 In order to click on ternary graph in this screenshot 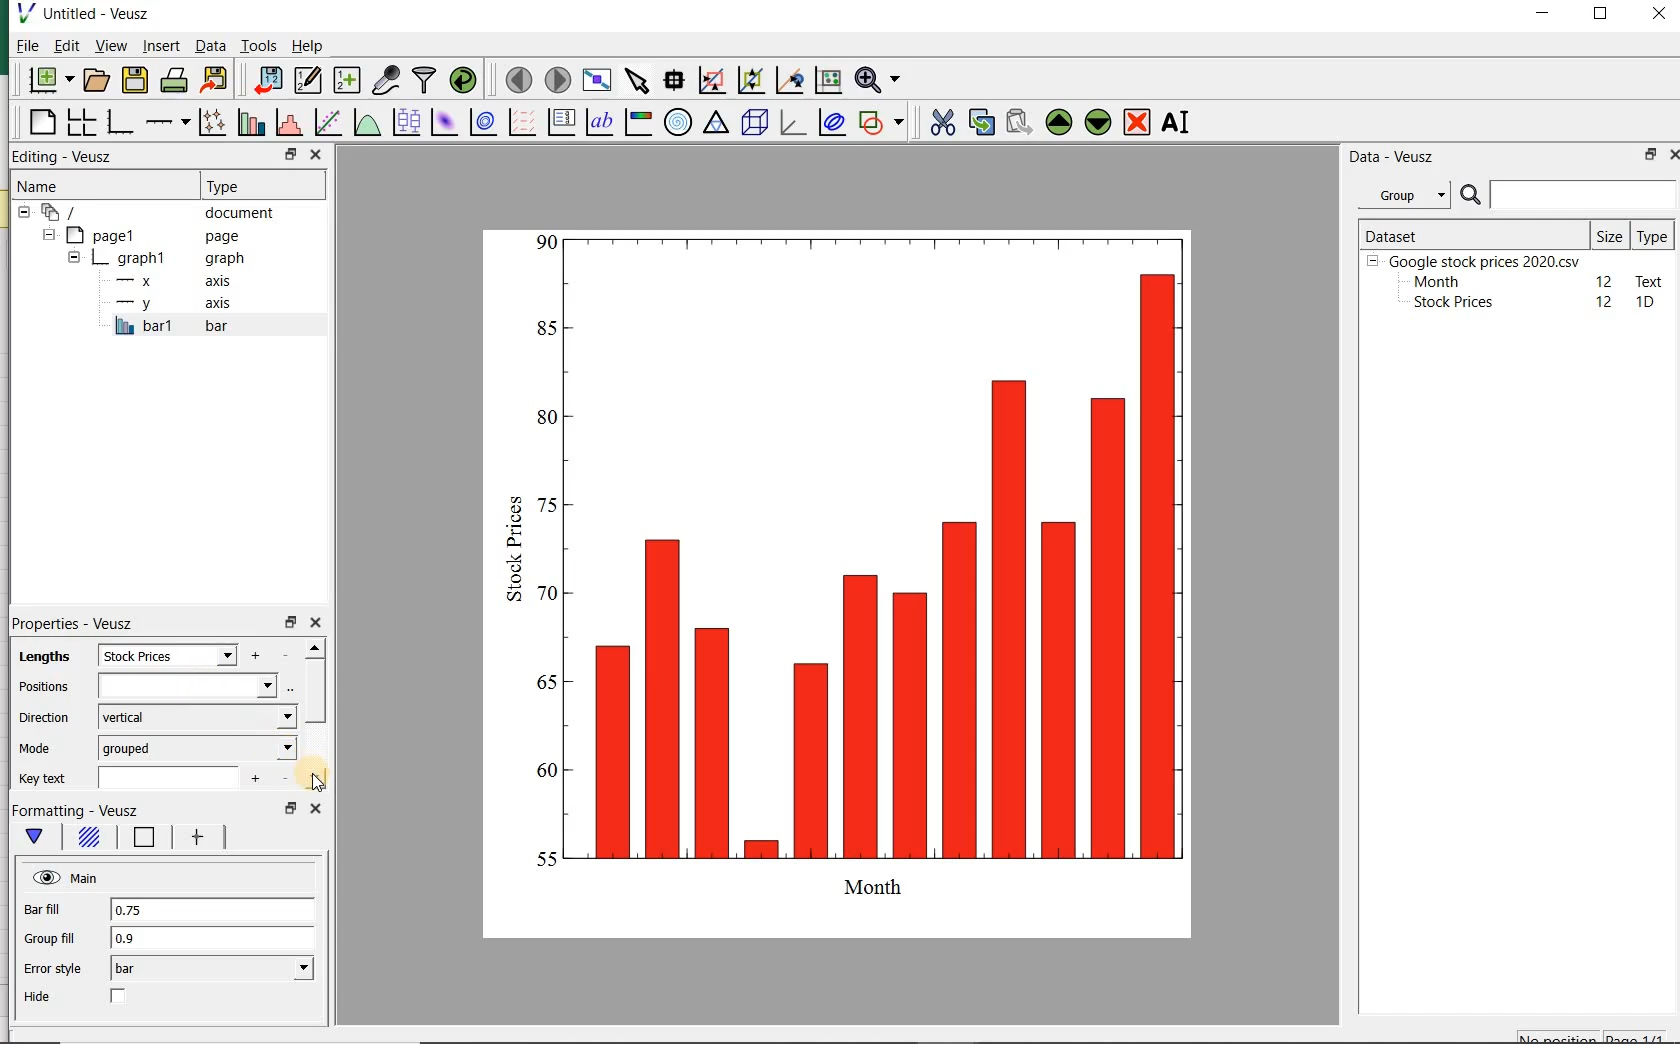, I will do `click(715, 124)`.